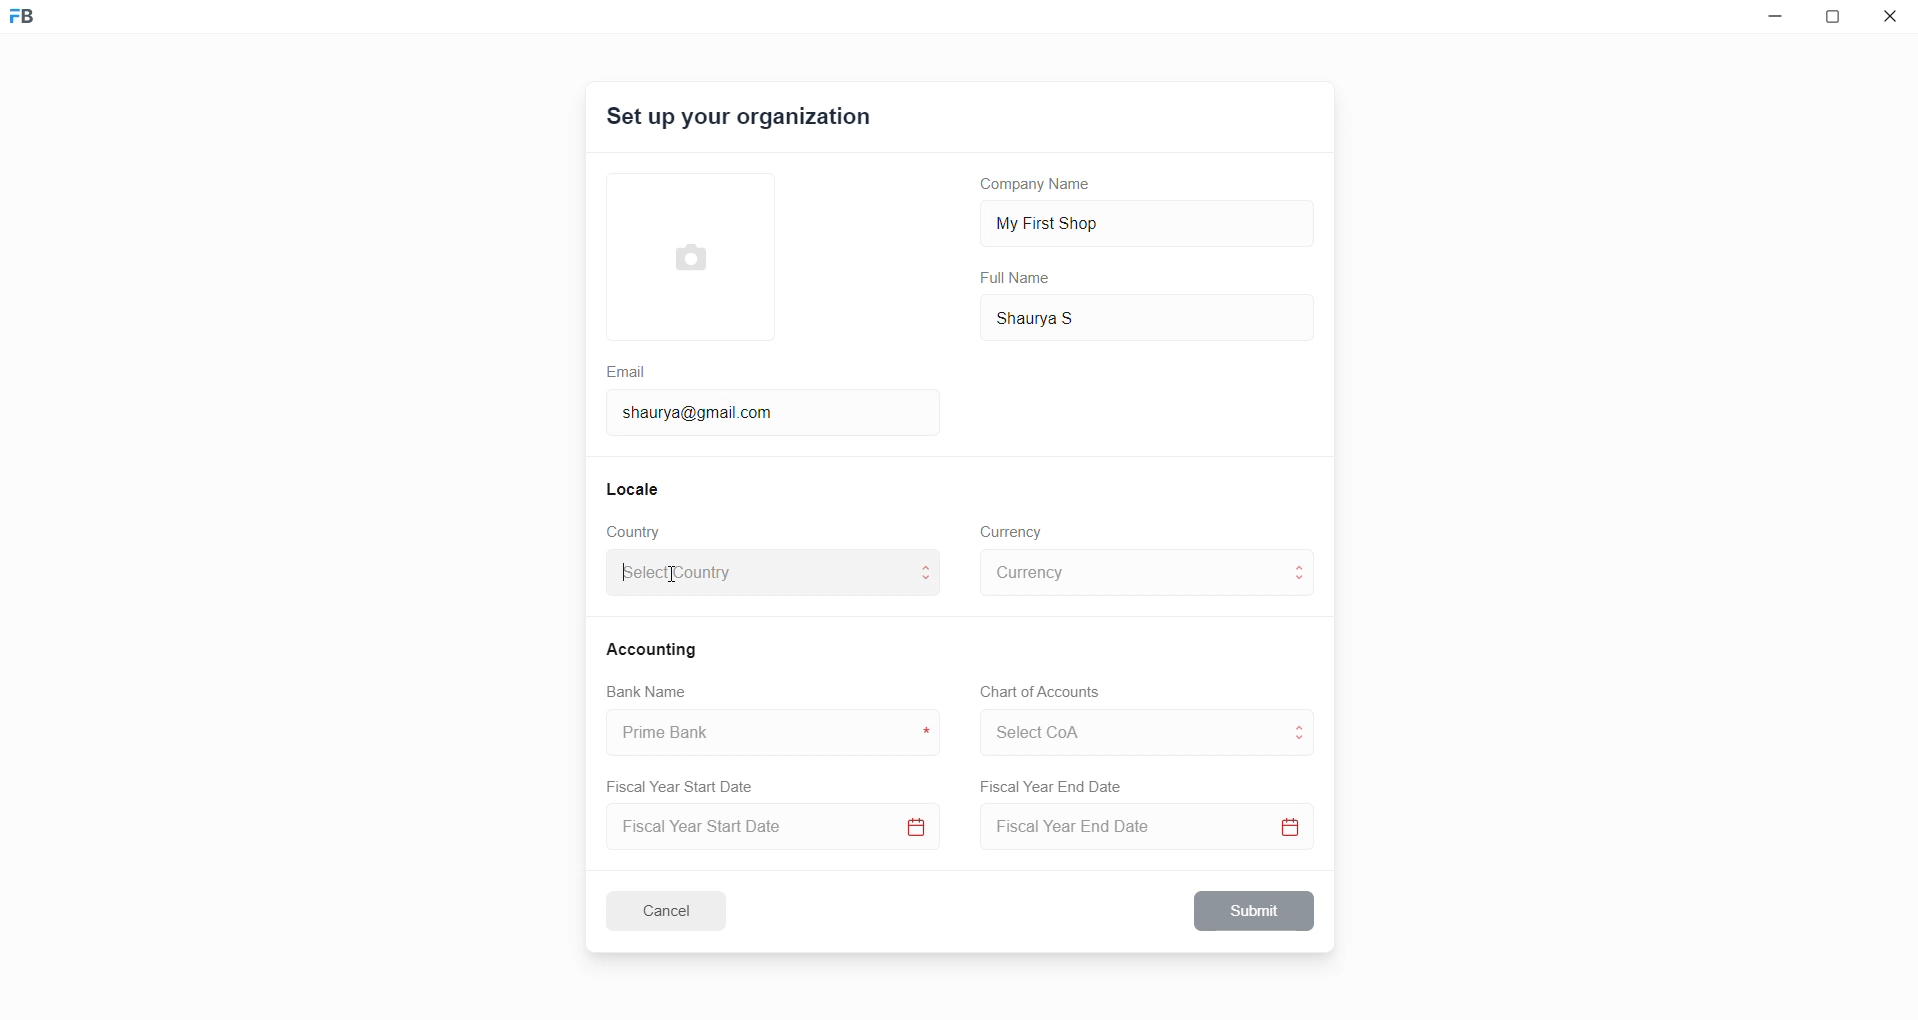  I want to click on Fiscal Year Start Date, so click(687, 783).